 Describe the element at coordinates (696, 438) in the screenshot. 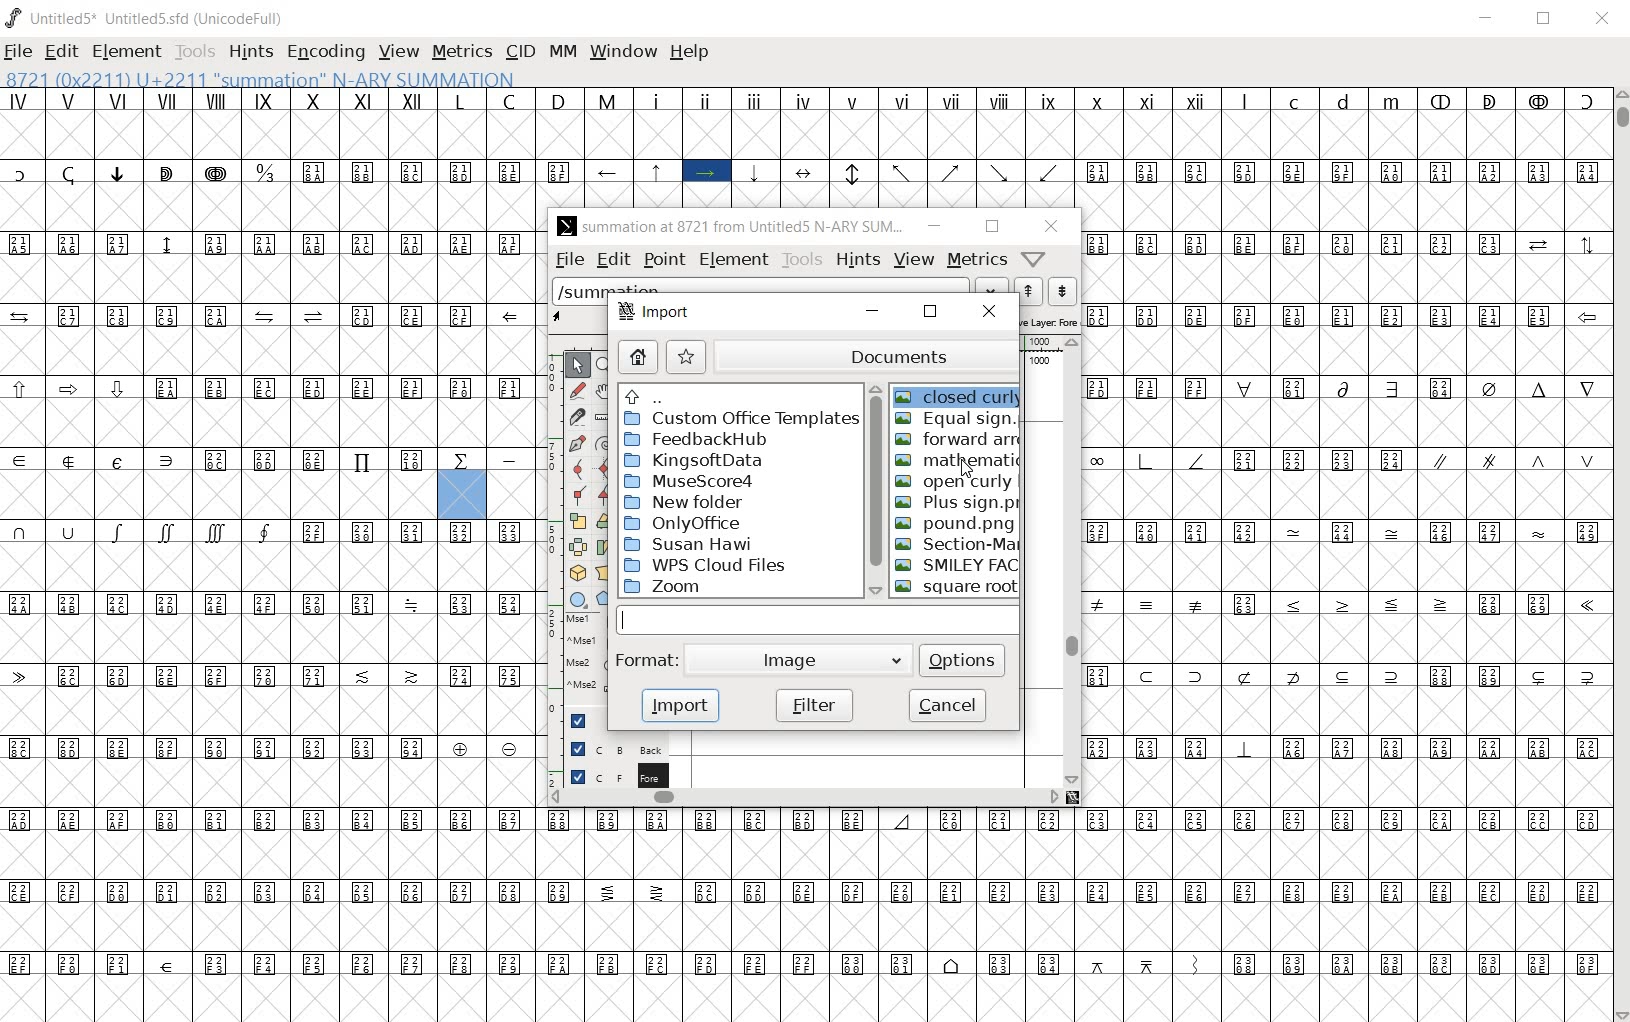

I see `FeedbakHub` at that location.